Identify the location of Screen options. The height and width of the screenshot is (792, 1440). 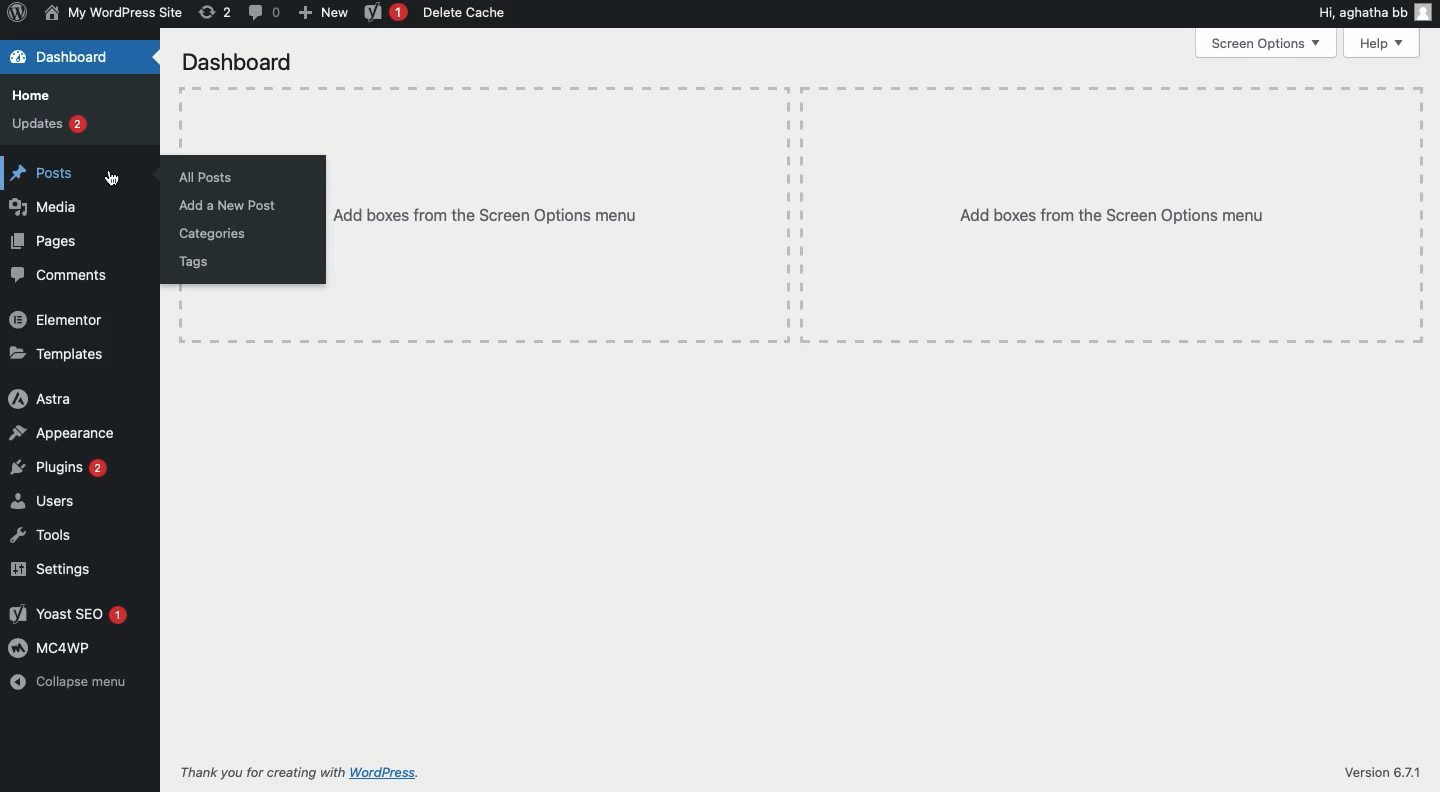
(1265, 42).